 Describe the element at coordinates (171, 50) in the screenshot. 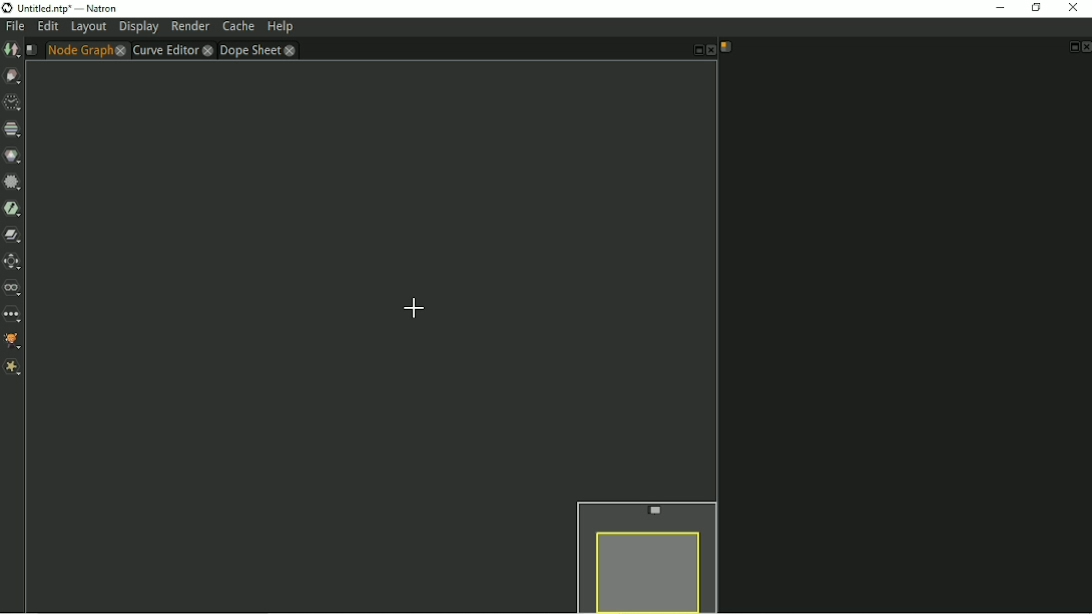

I see `Curve Editor` at that location.